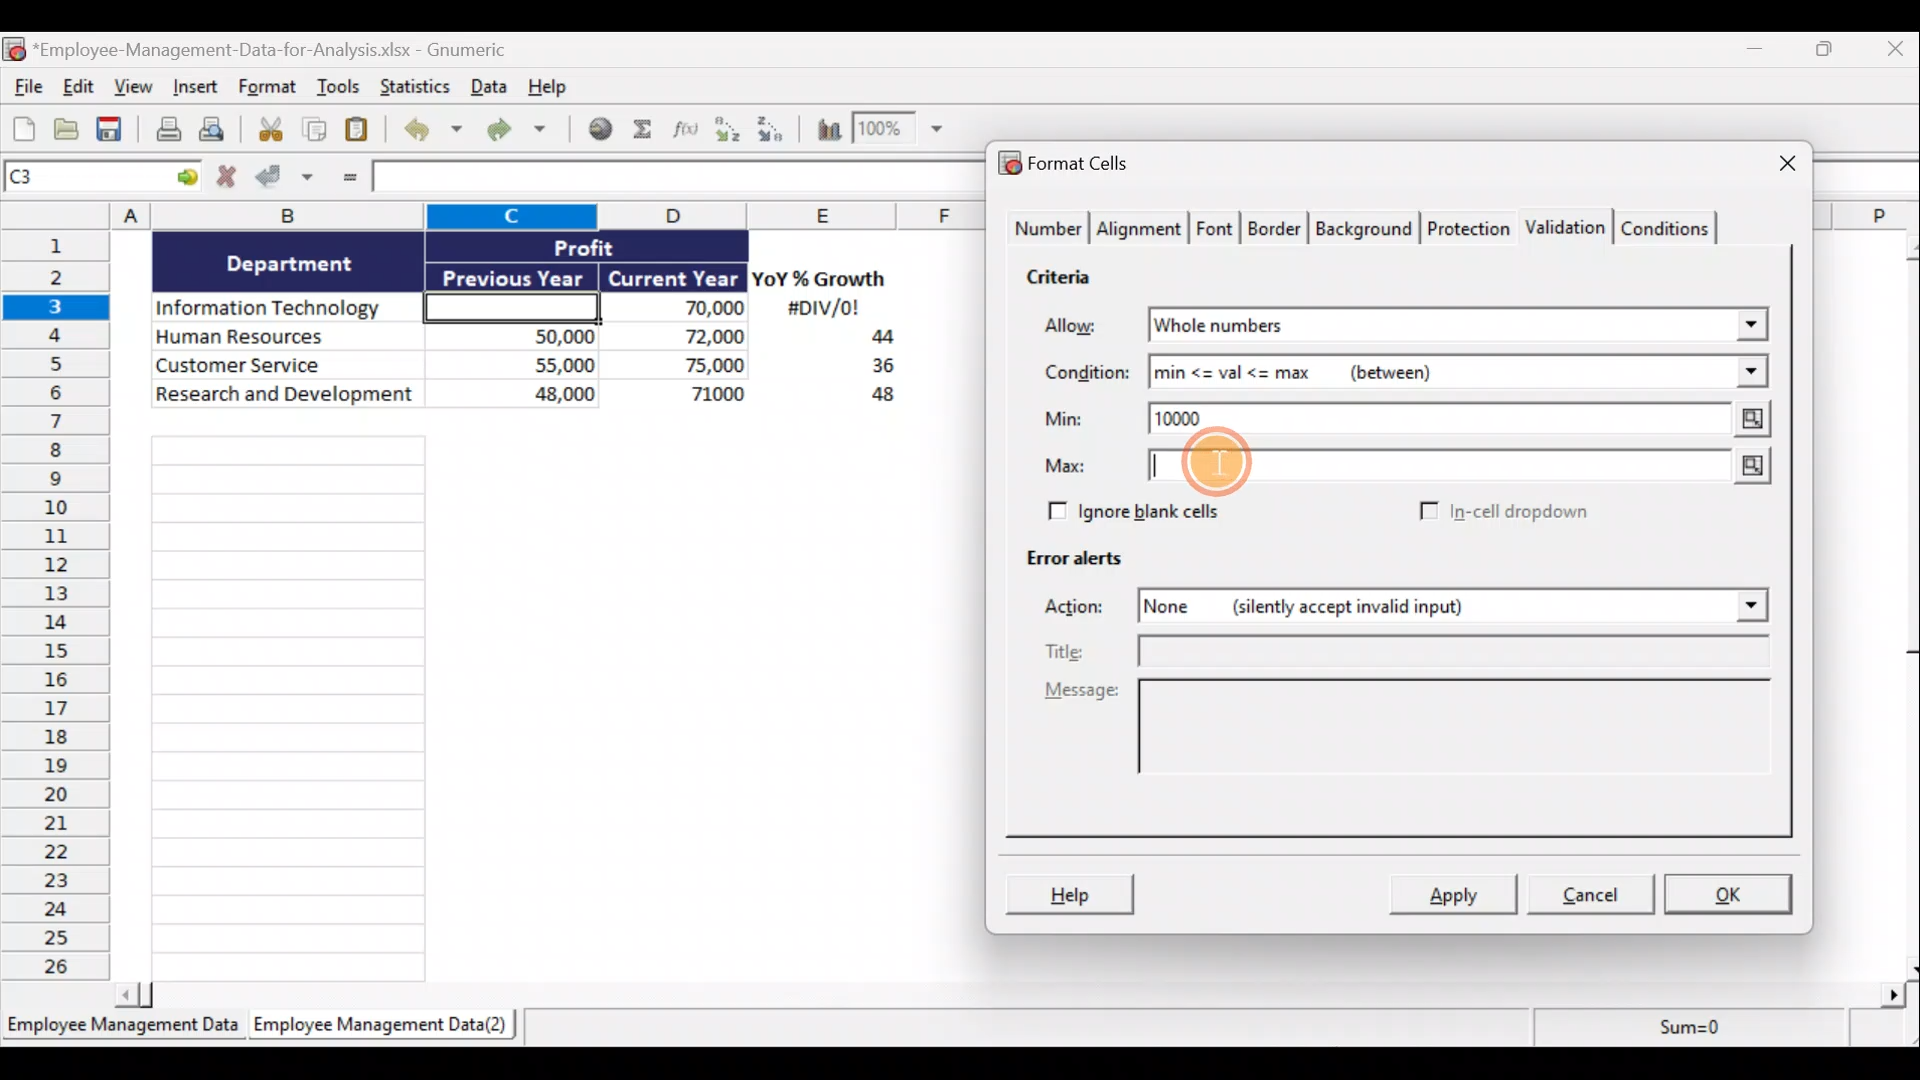 Image resolution: width=1920 pixels, height=1080 pixels. What do you see at coordinates (1277, 229) in the screenshot?
I see `Border` at bounding box center [1277, 229].